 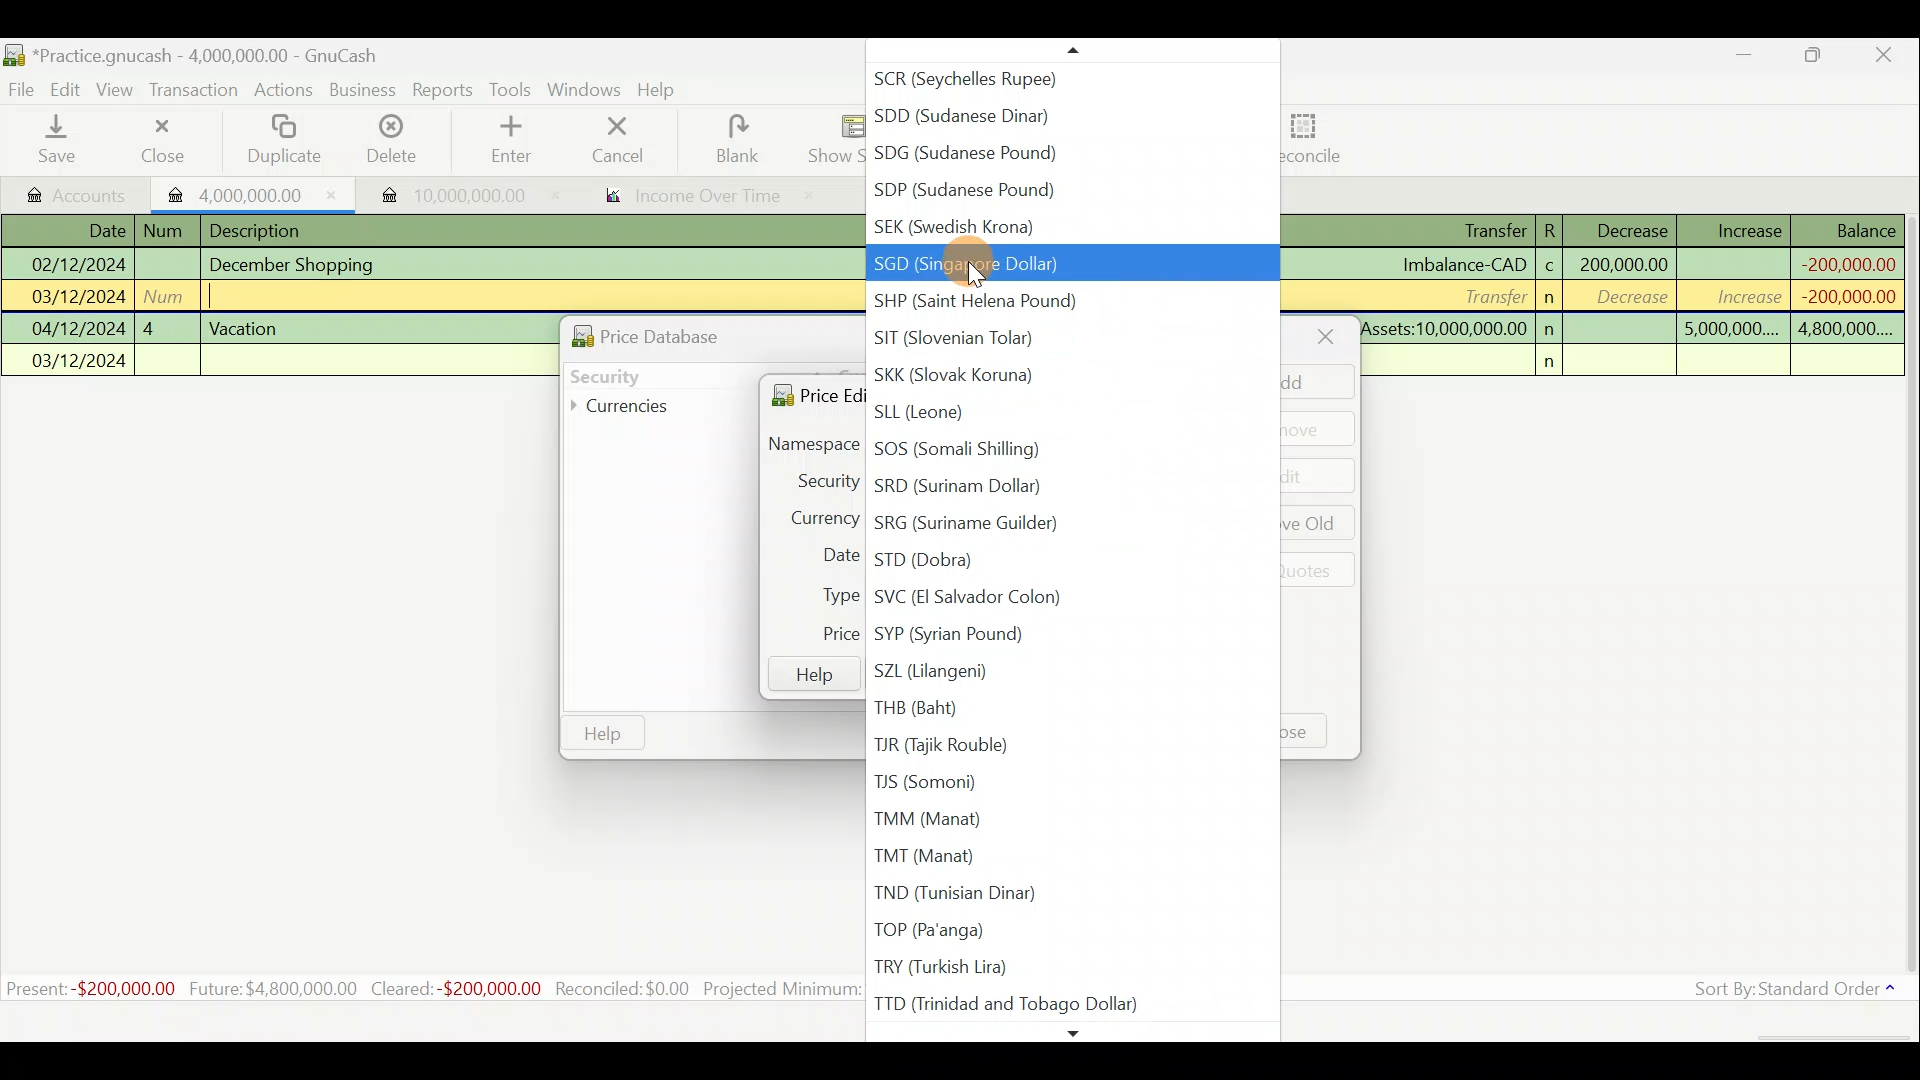 What do you see at coordinates (1908, 599) in the screenshot?
I see `Scroll bar` at bounding box center [1908, 599].